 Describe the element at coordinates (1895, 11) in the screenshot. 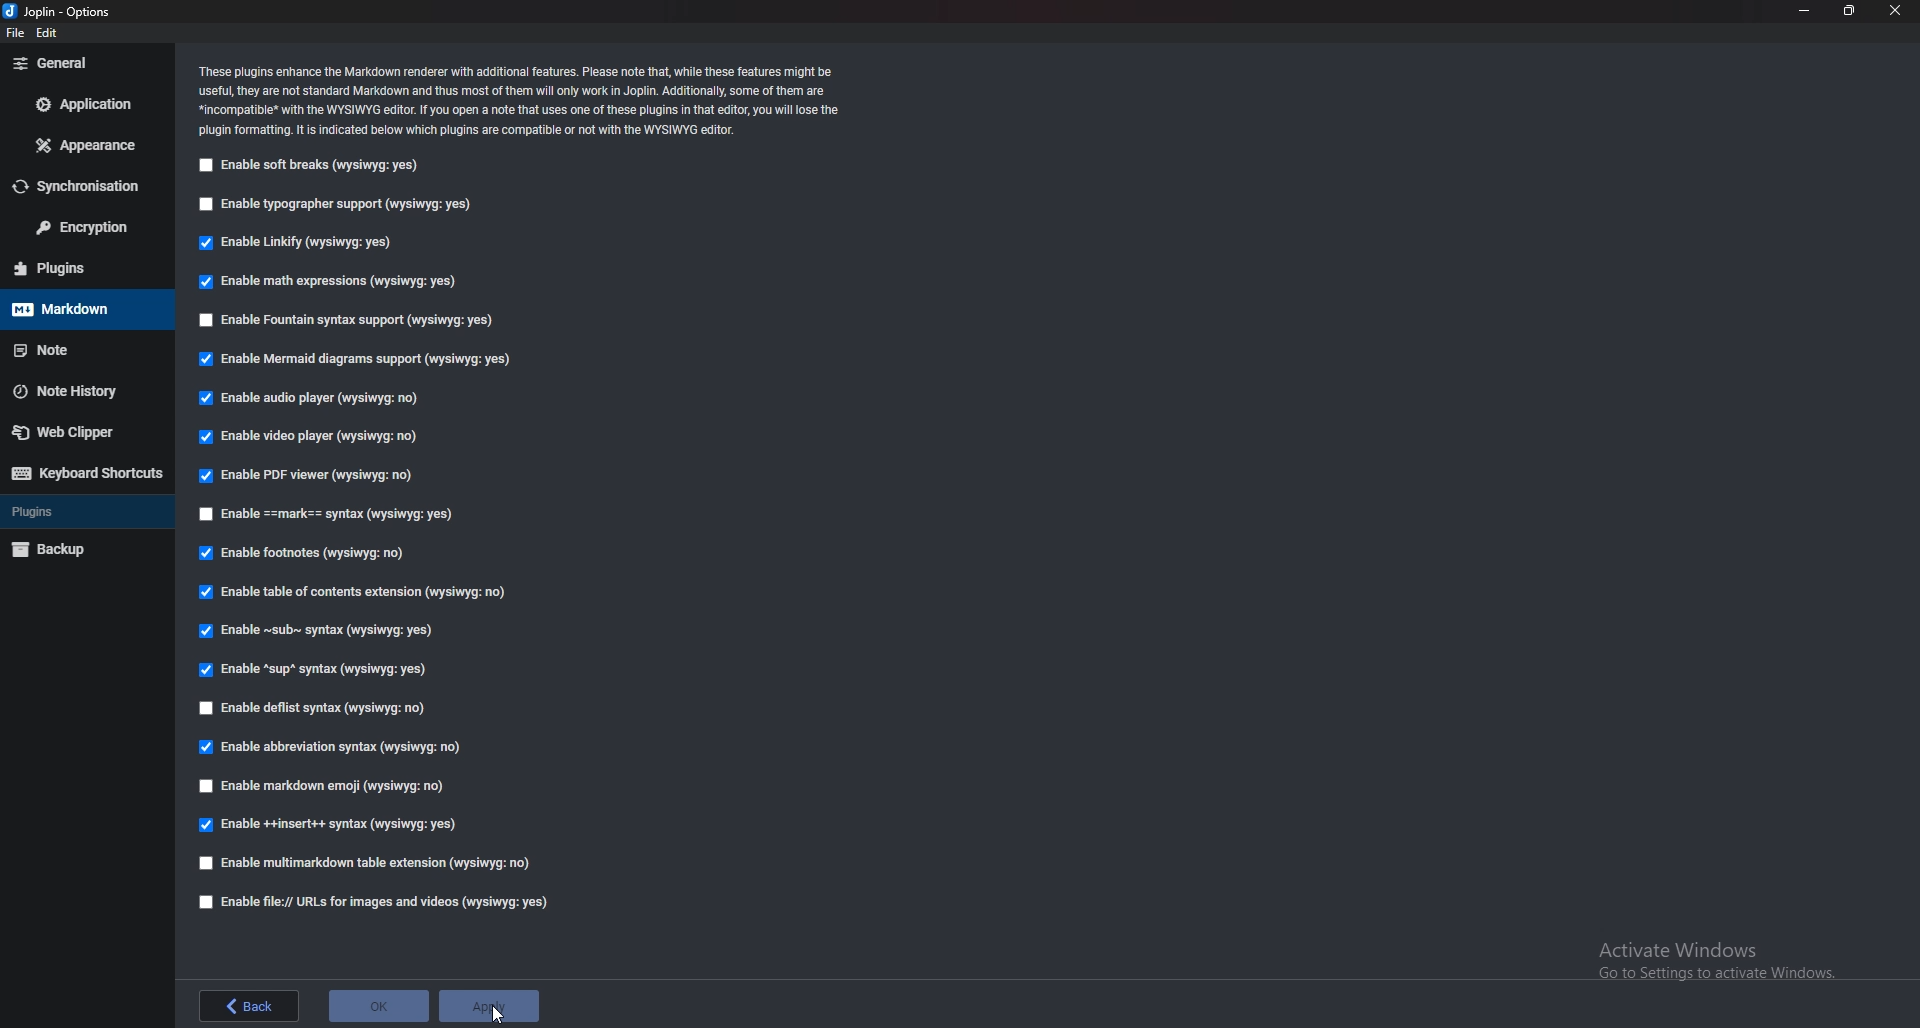

I see `close` at that location.